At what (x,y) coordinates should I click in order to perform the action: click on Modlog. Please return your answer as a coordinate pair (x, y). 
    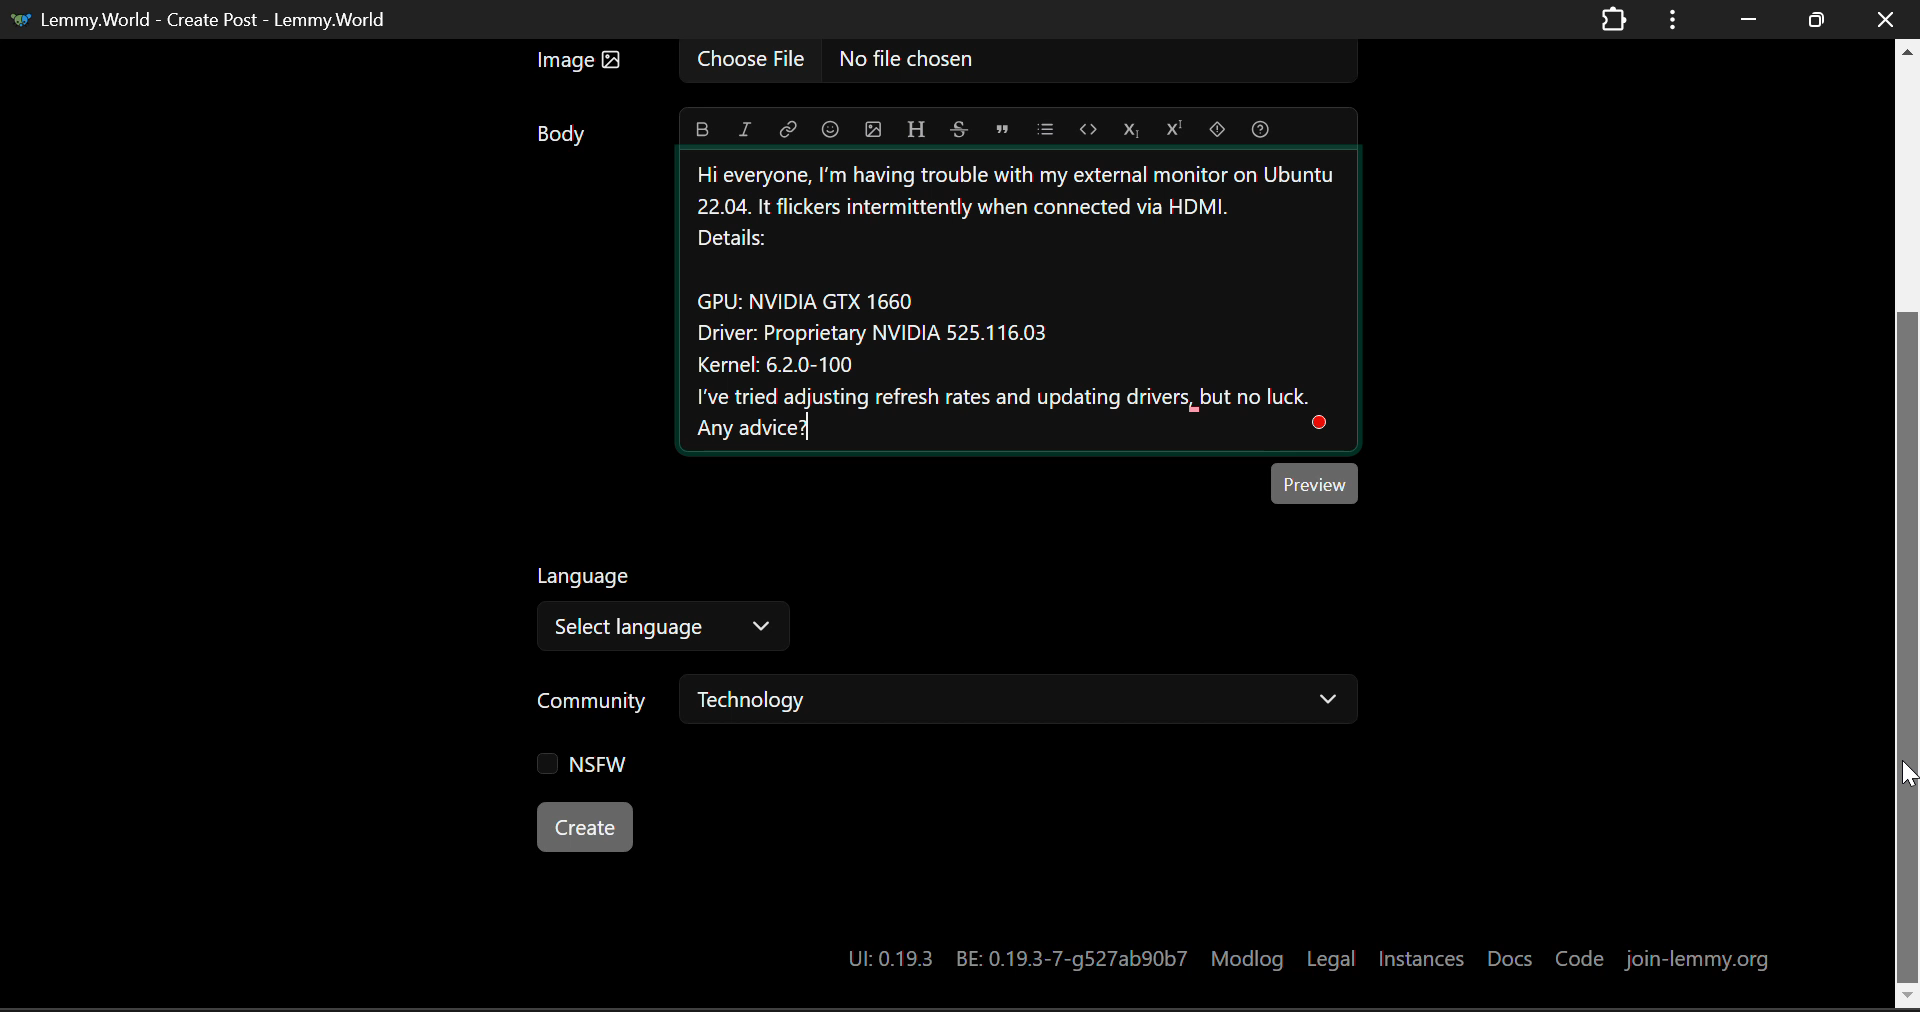
    Looking at the image, I should click on (1249, 956).